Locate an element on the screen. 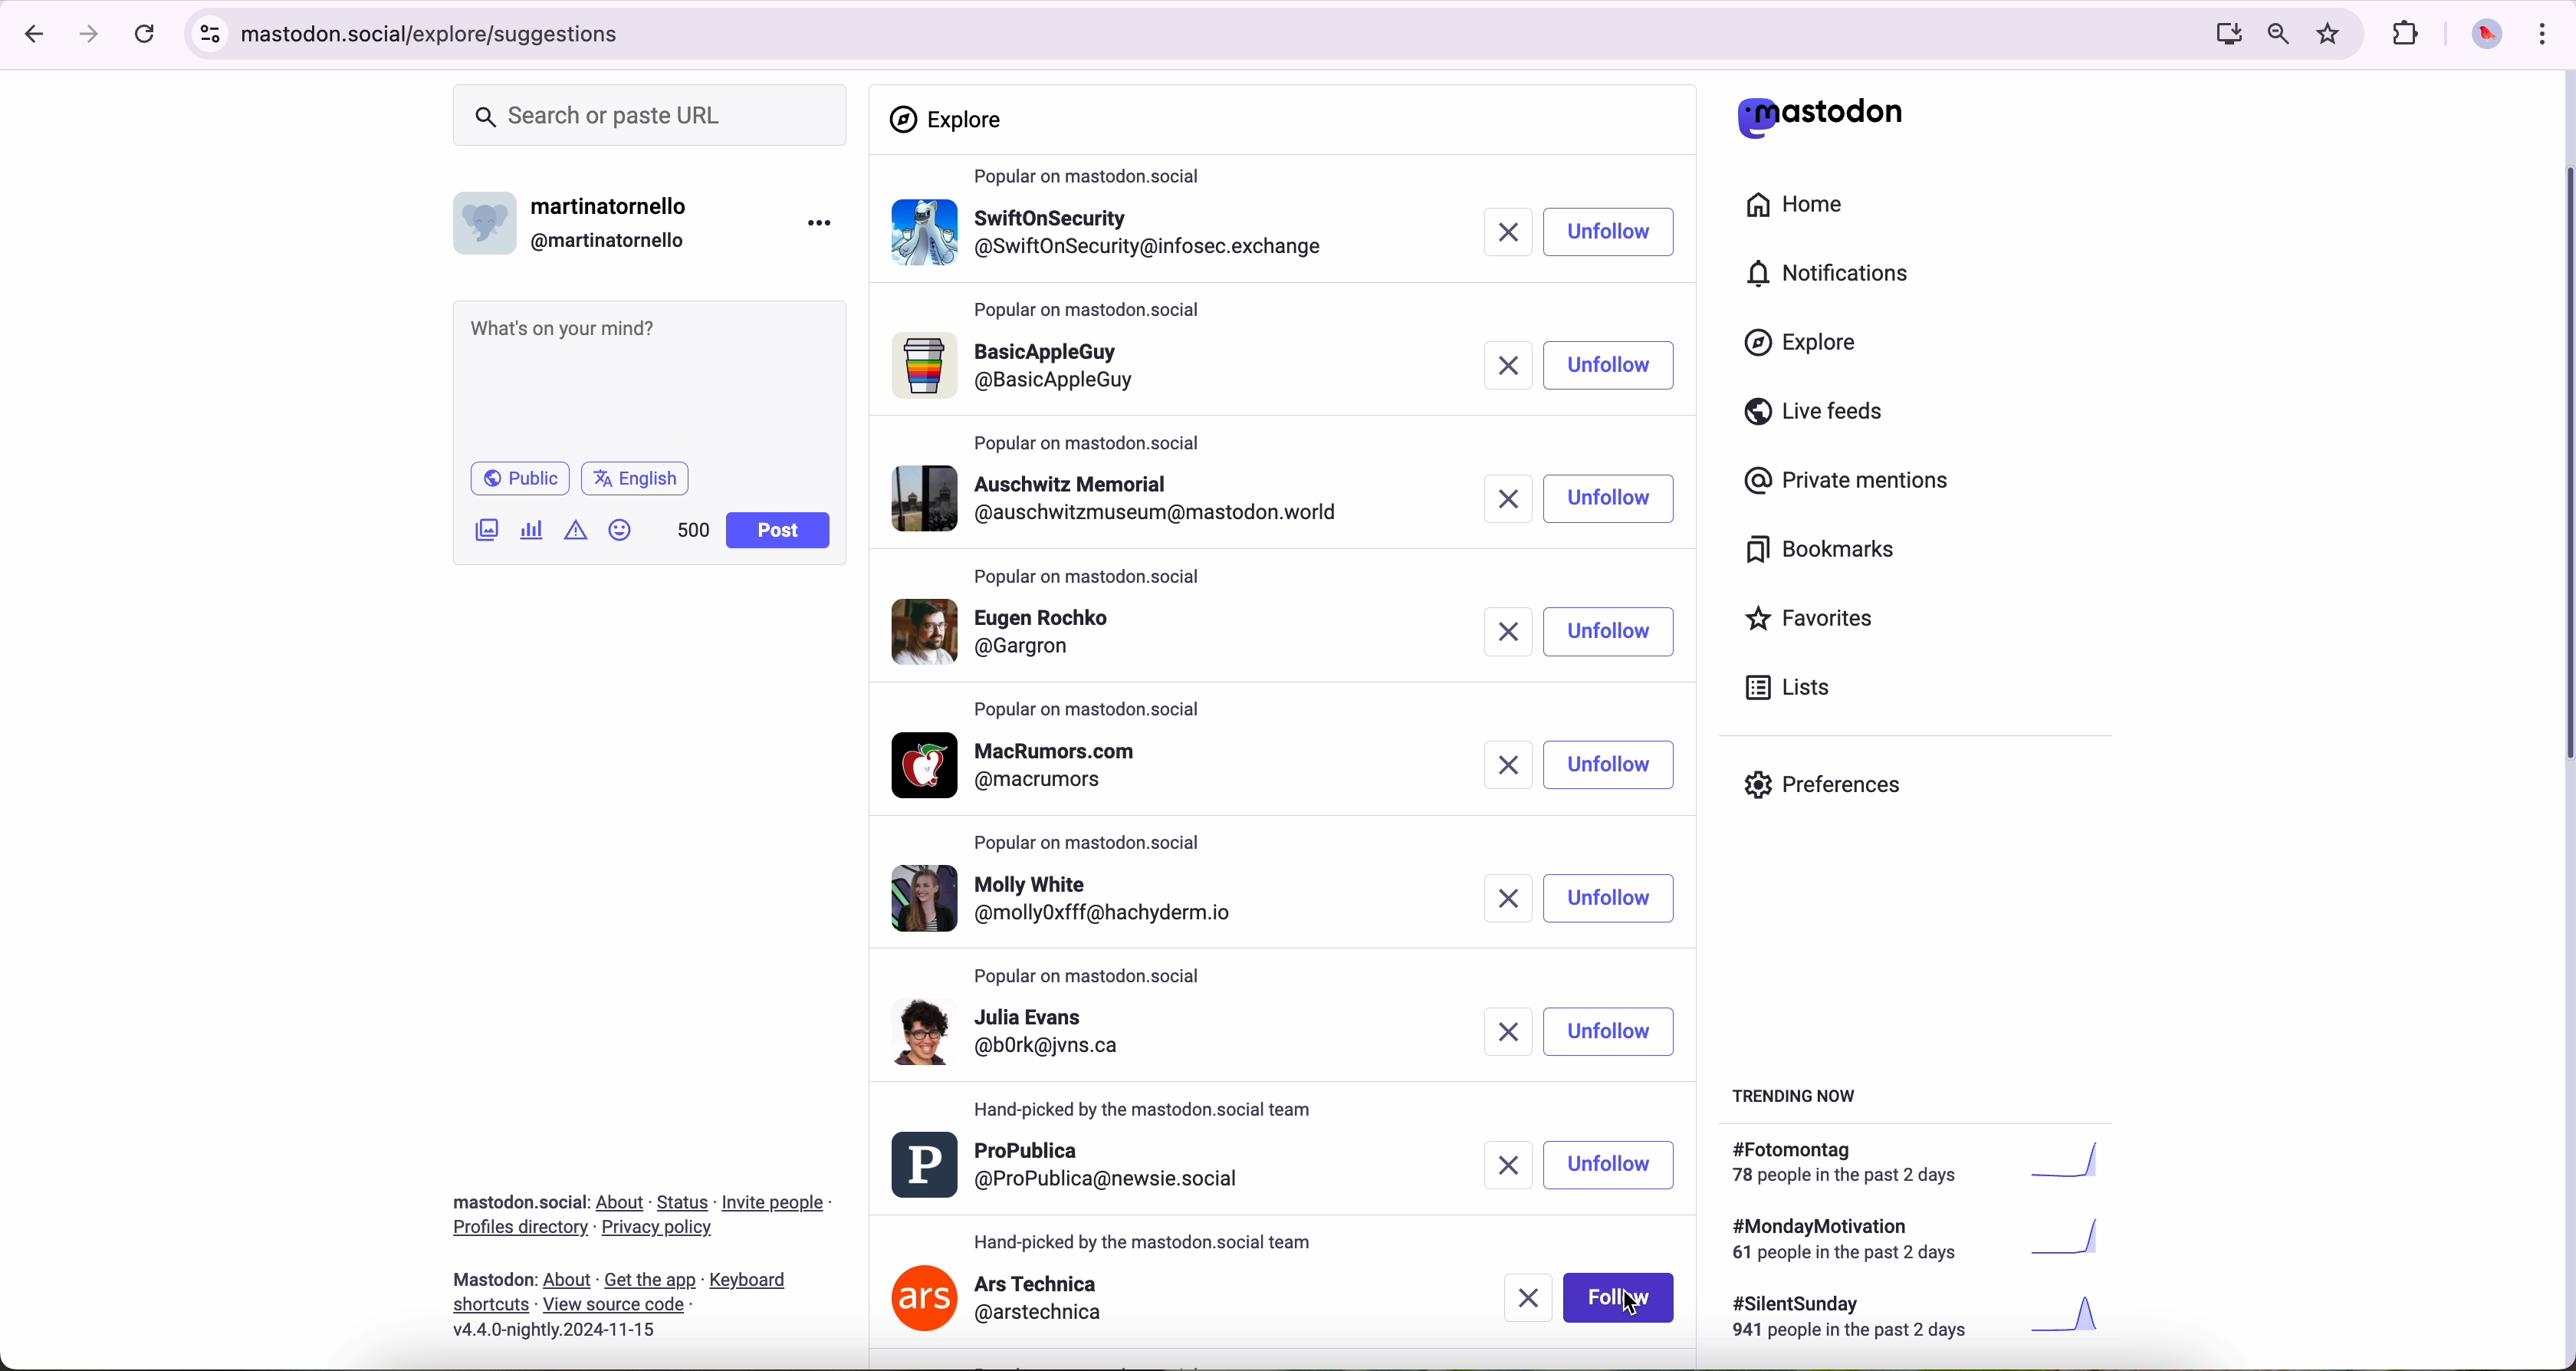 Image resolution: width=2576 pixels, height=1371 pixels. attach image is located at coordinates (488, 529).